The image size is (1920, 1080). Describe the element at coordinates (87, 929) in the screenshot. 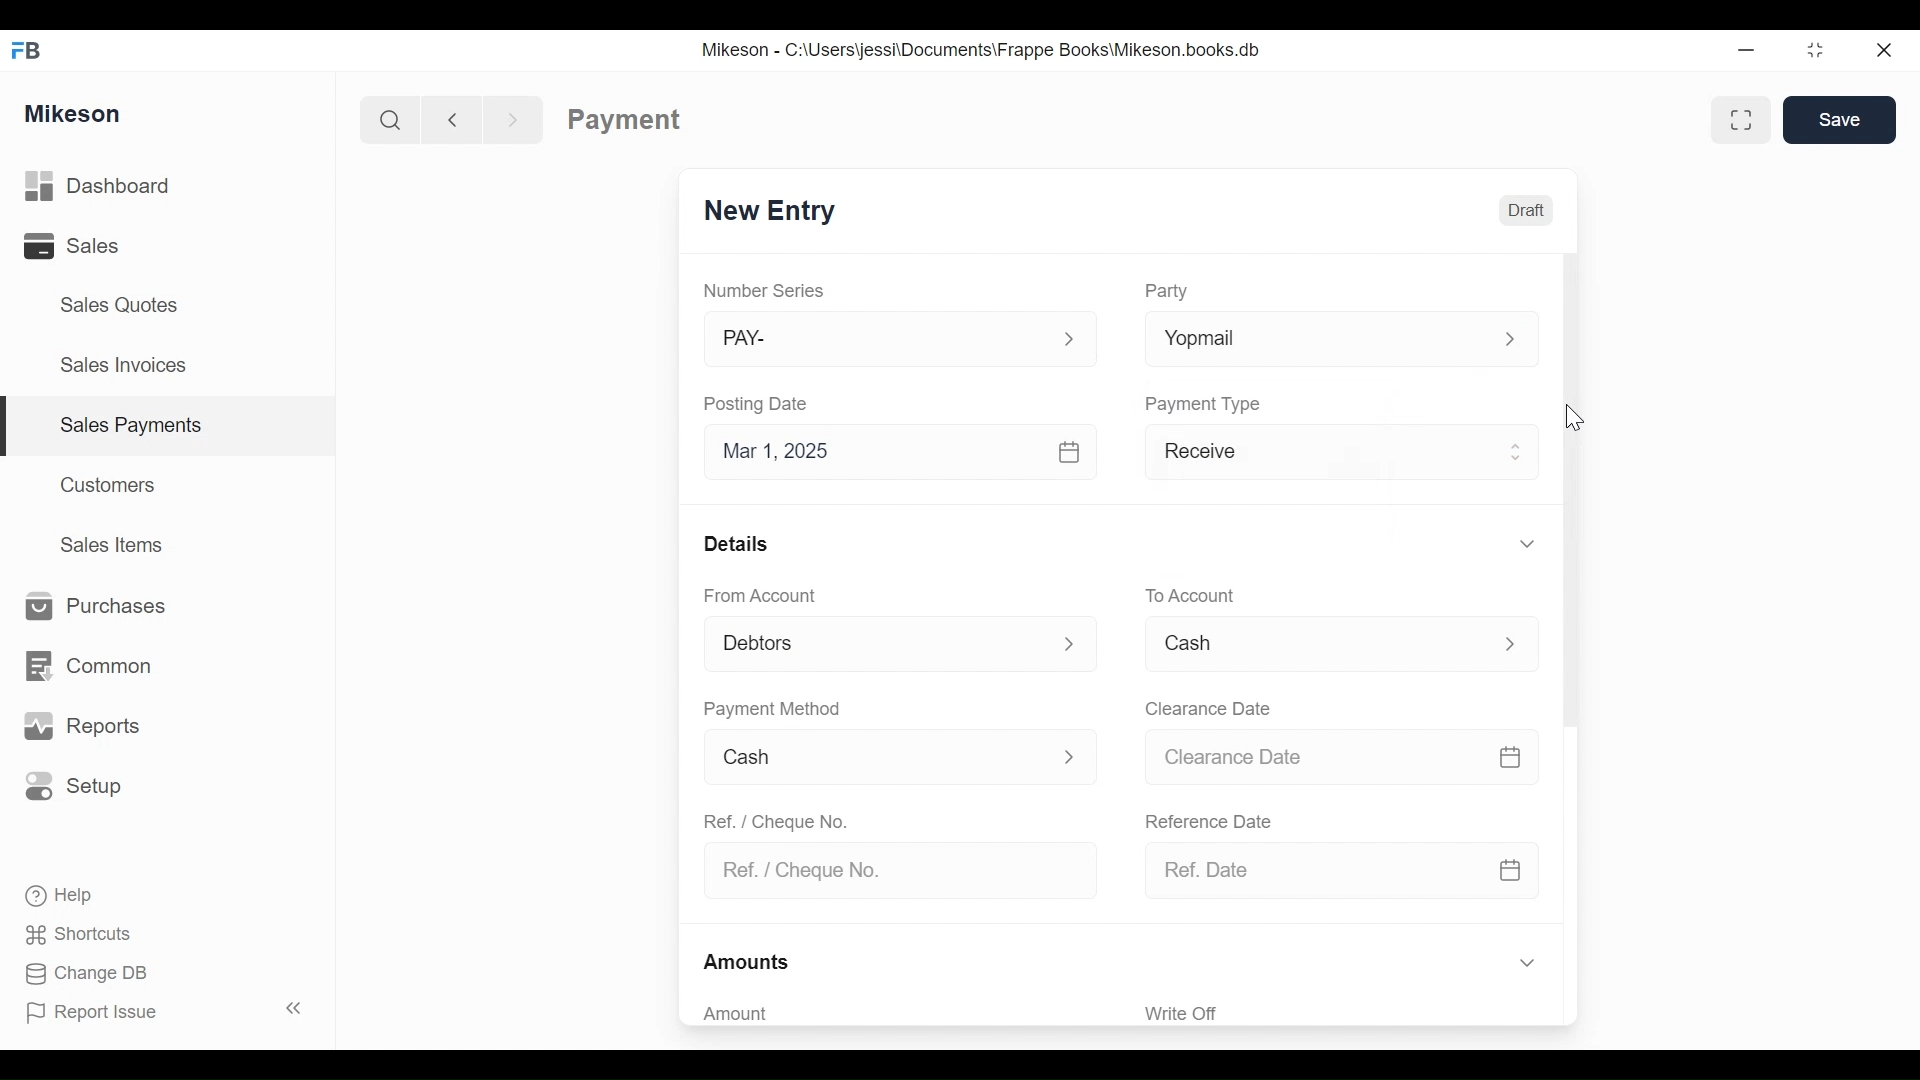

I see `Shortcuts` at that location.